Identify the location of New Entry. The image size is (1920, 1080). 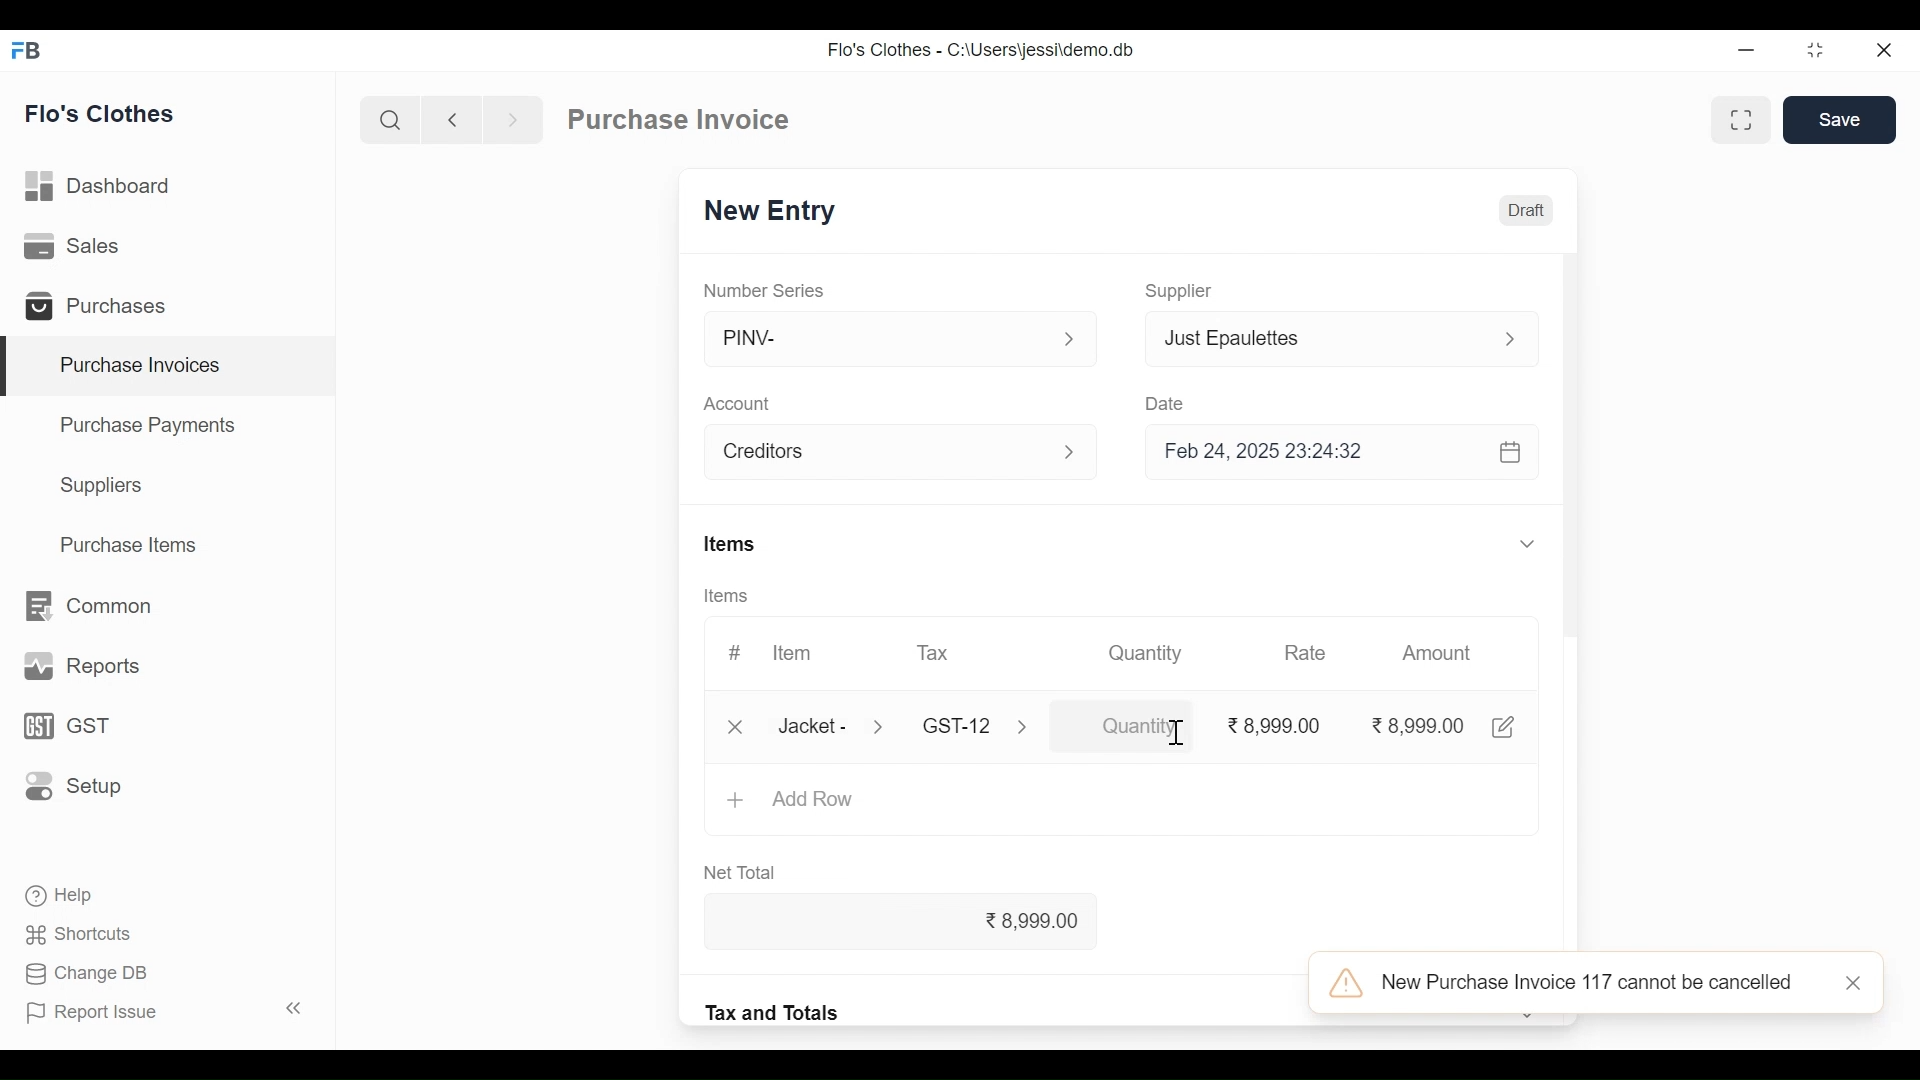
(772, 211).